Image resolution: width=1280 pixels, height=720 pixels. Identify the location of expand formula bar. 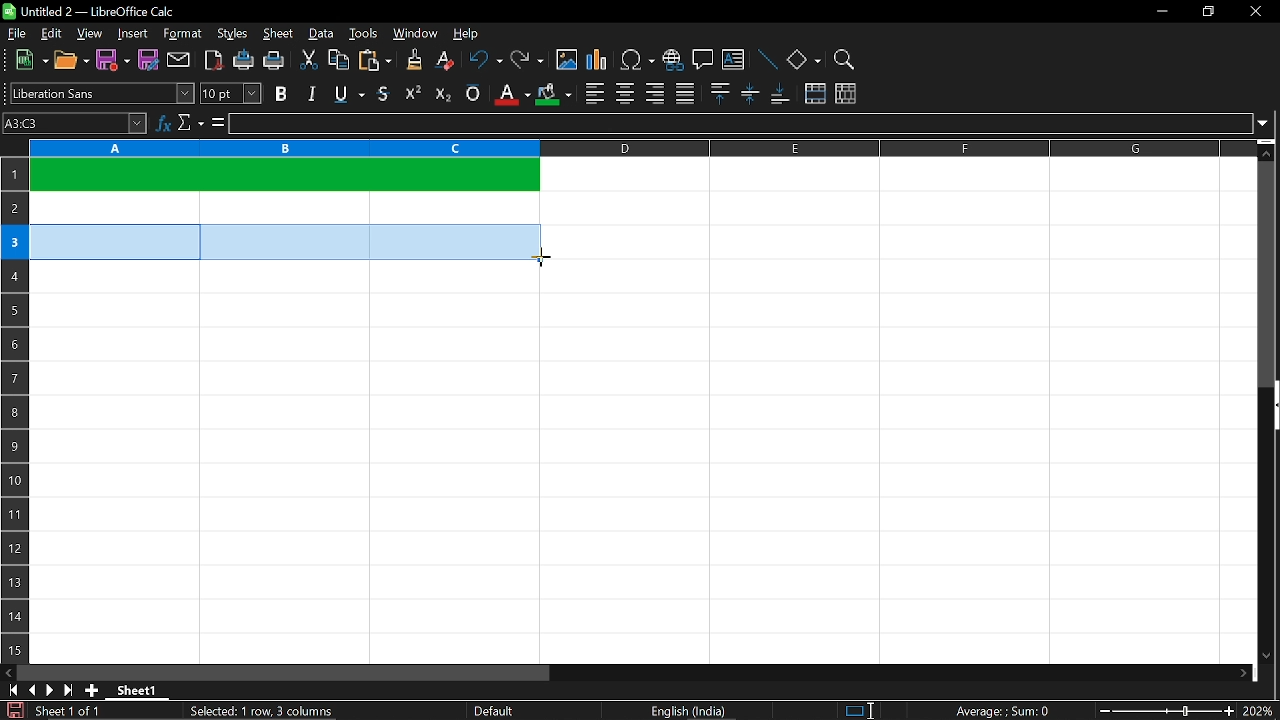
(1266, 123).